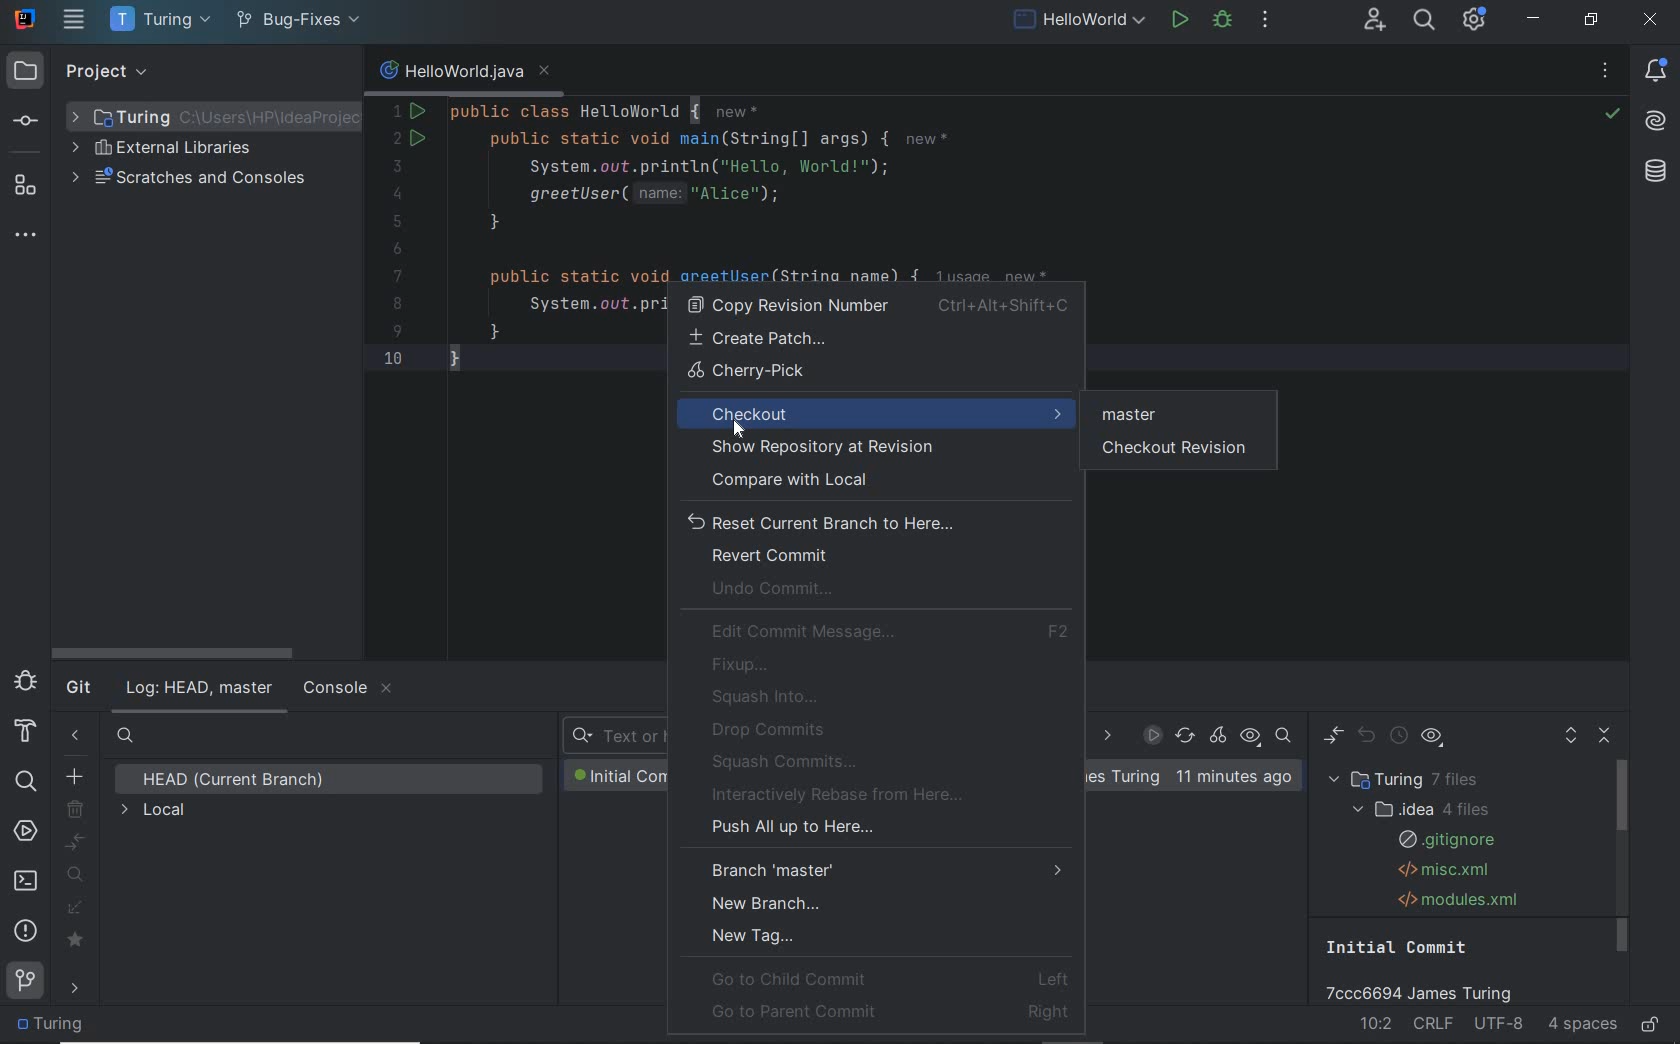 The height and width of the screenshot is (1044, 1680). I want to click on fetch all remotes, so click(77, 911).